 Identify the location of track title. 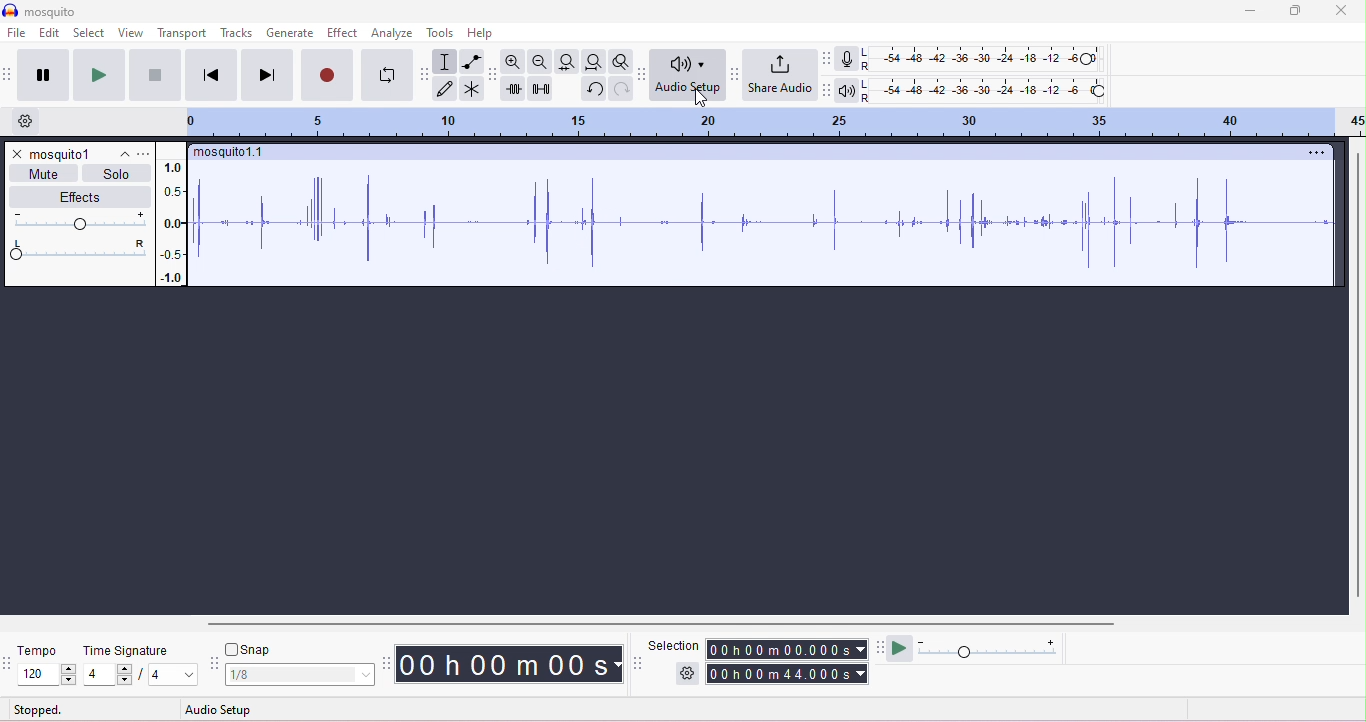
(79, 154).